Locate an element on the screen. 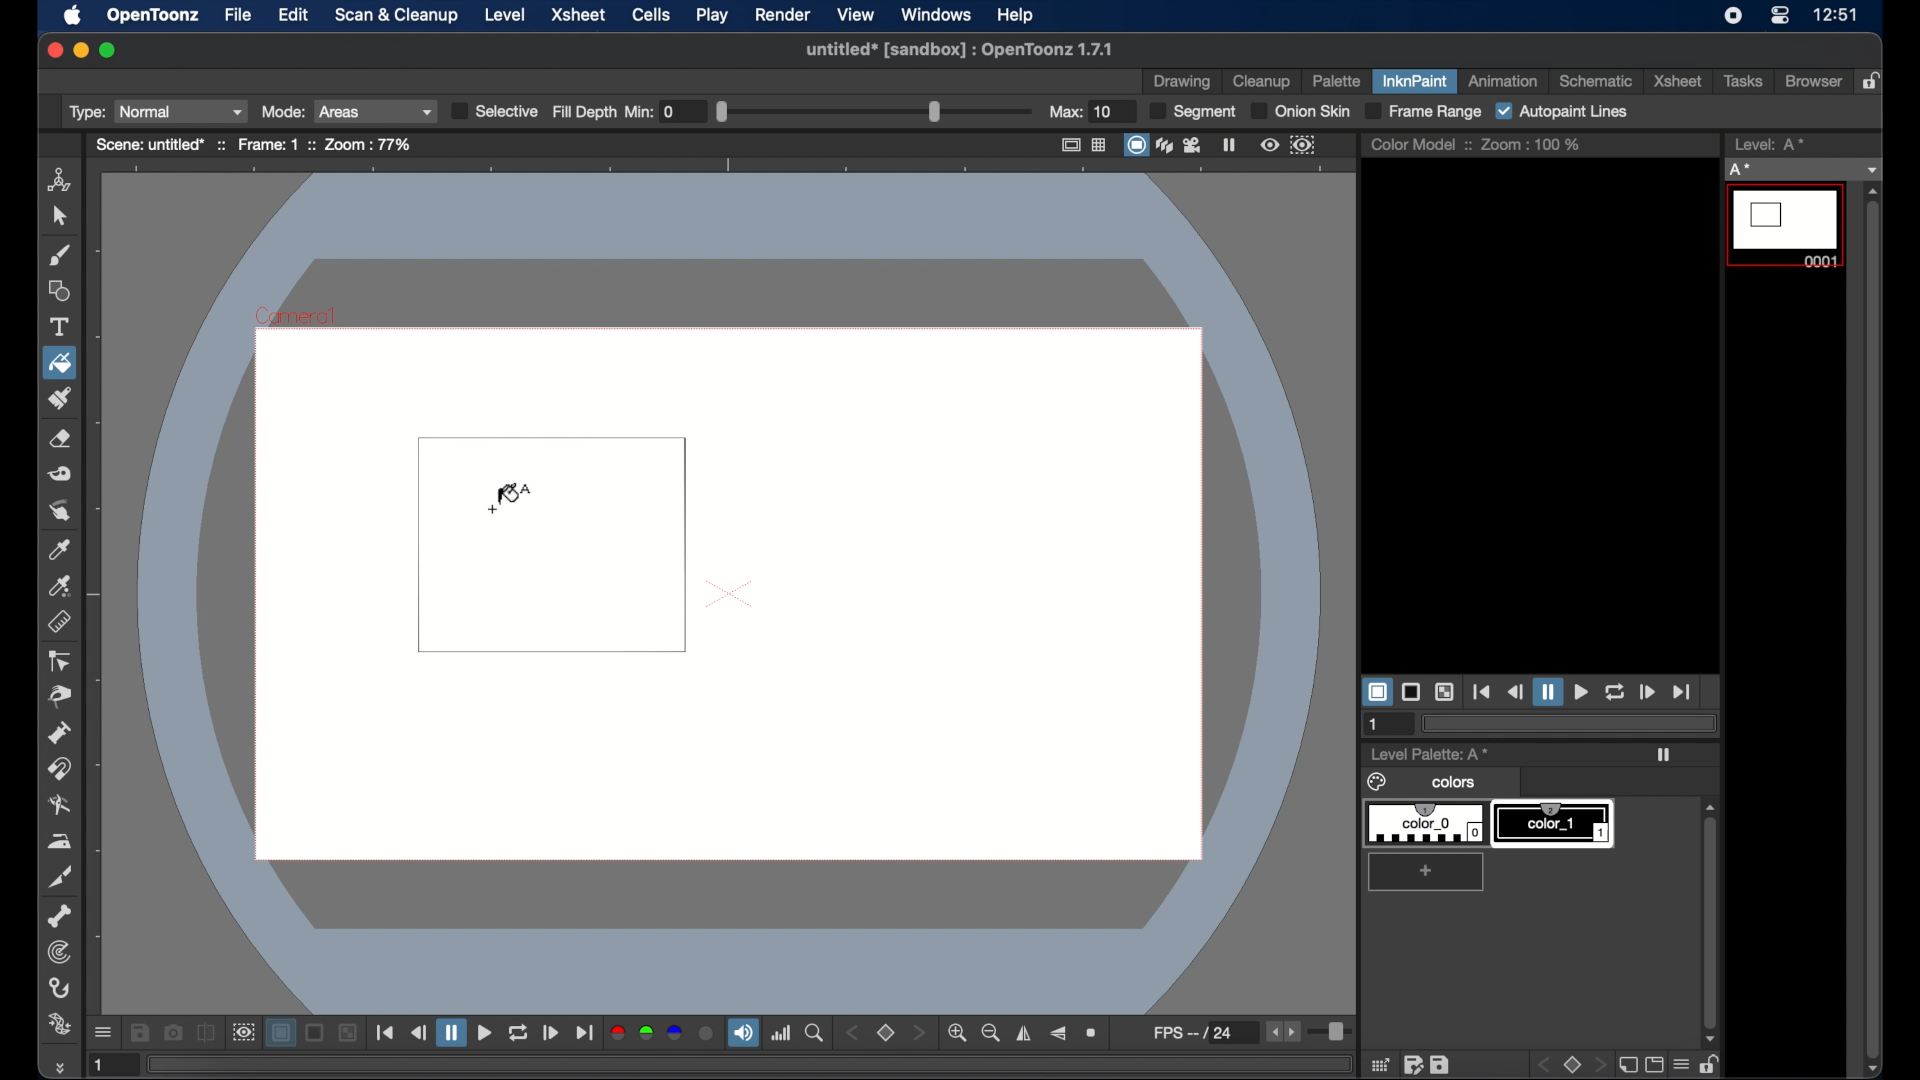 This screenshot has height=1080, width=1920. rewind is located at coordinates (418, 1032).